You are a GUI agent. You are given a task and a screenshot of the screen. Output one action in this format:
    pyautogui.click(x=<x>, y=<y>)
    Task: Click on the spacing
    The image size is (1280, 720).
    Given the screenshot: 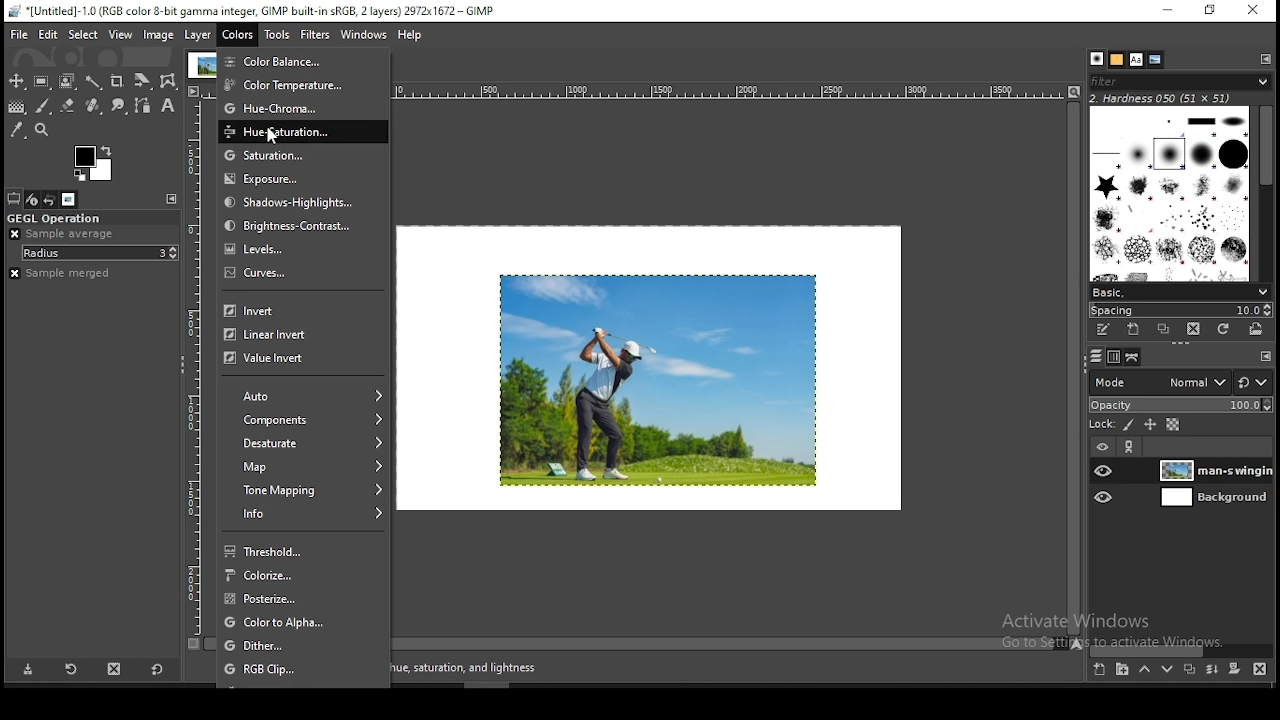 What is the action you would take?
    pyautogui.click(x=1178, y=310)
    